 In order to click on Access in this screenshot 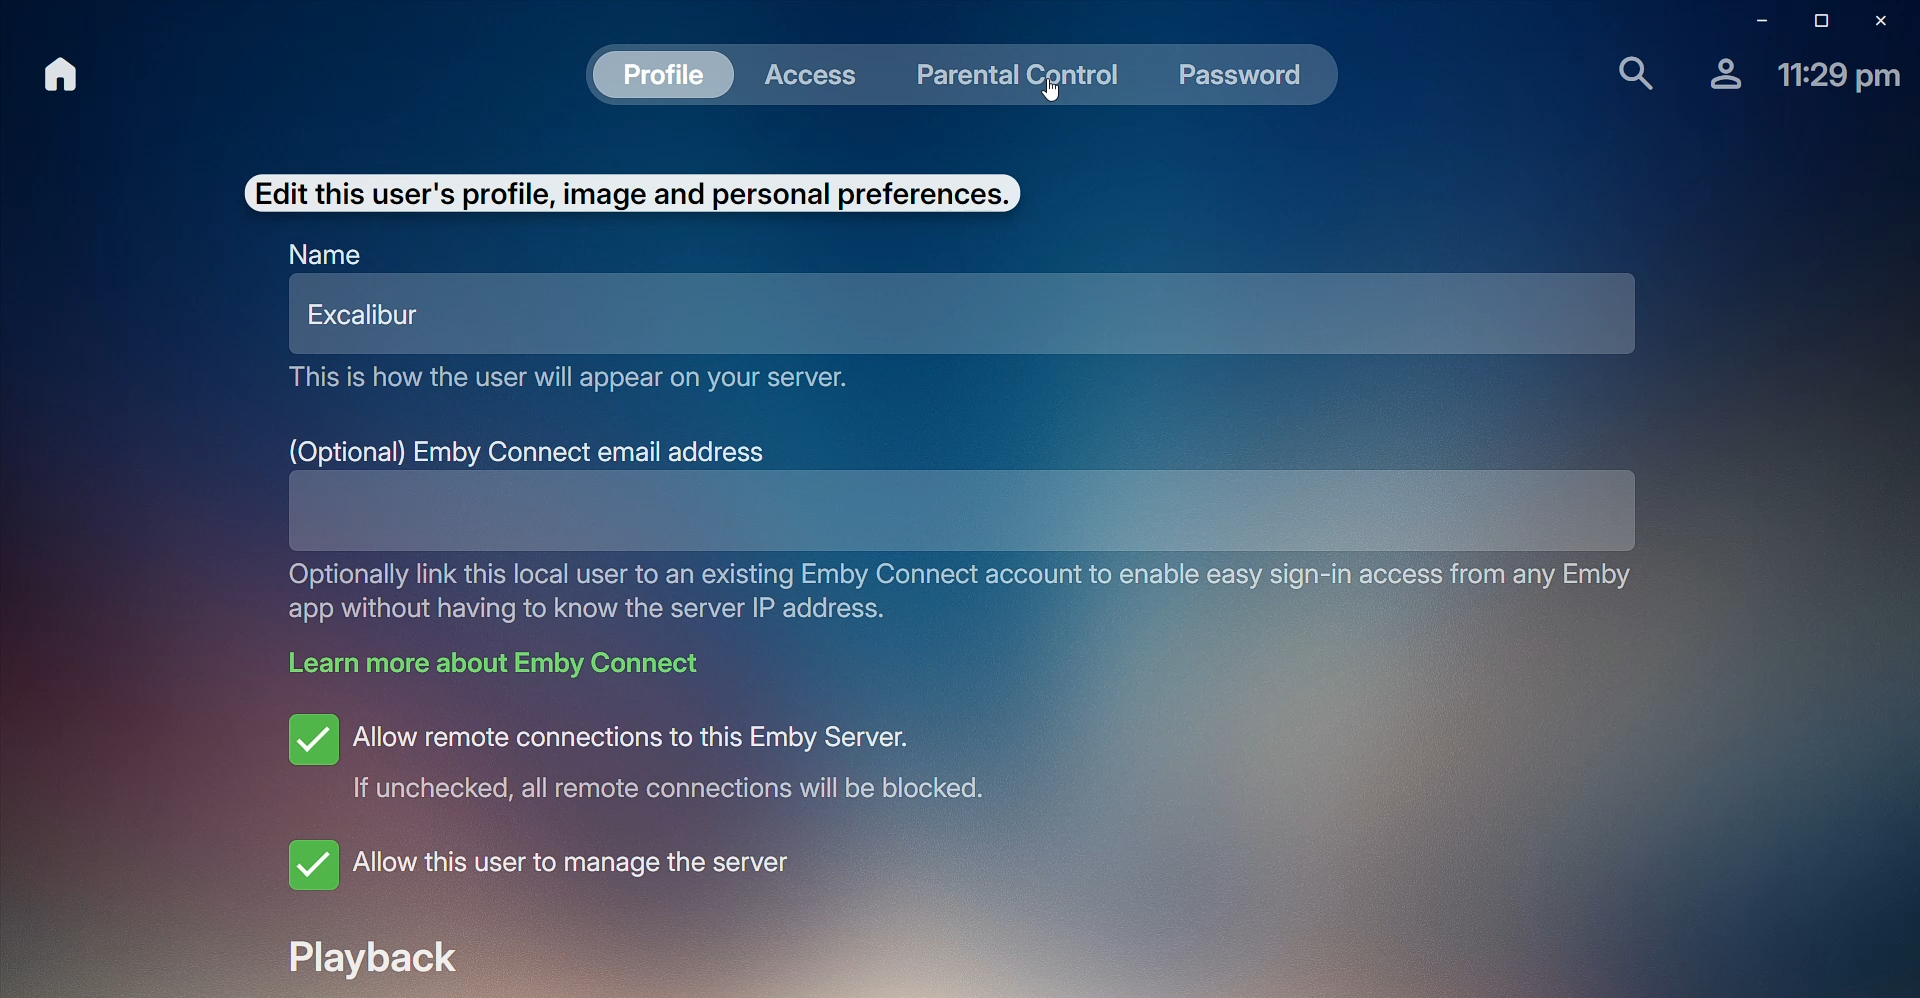, I will do `click(818, 75)`.